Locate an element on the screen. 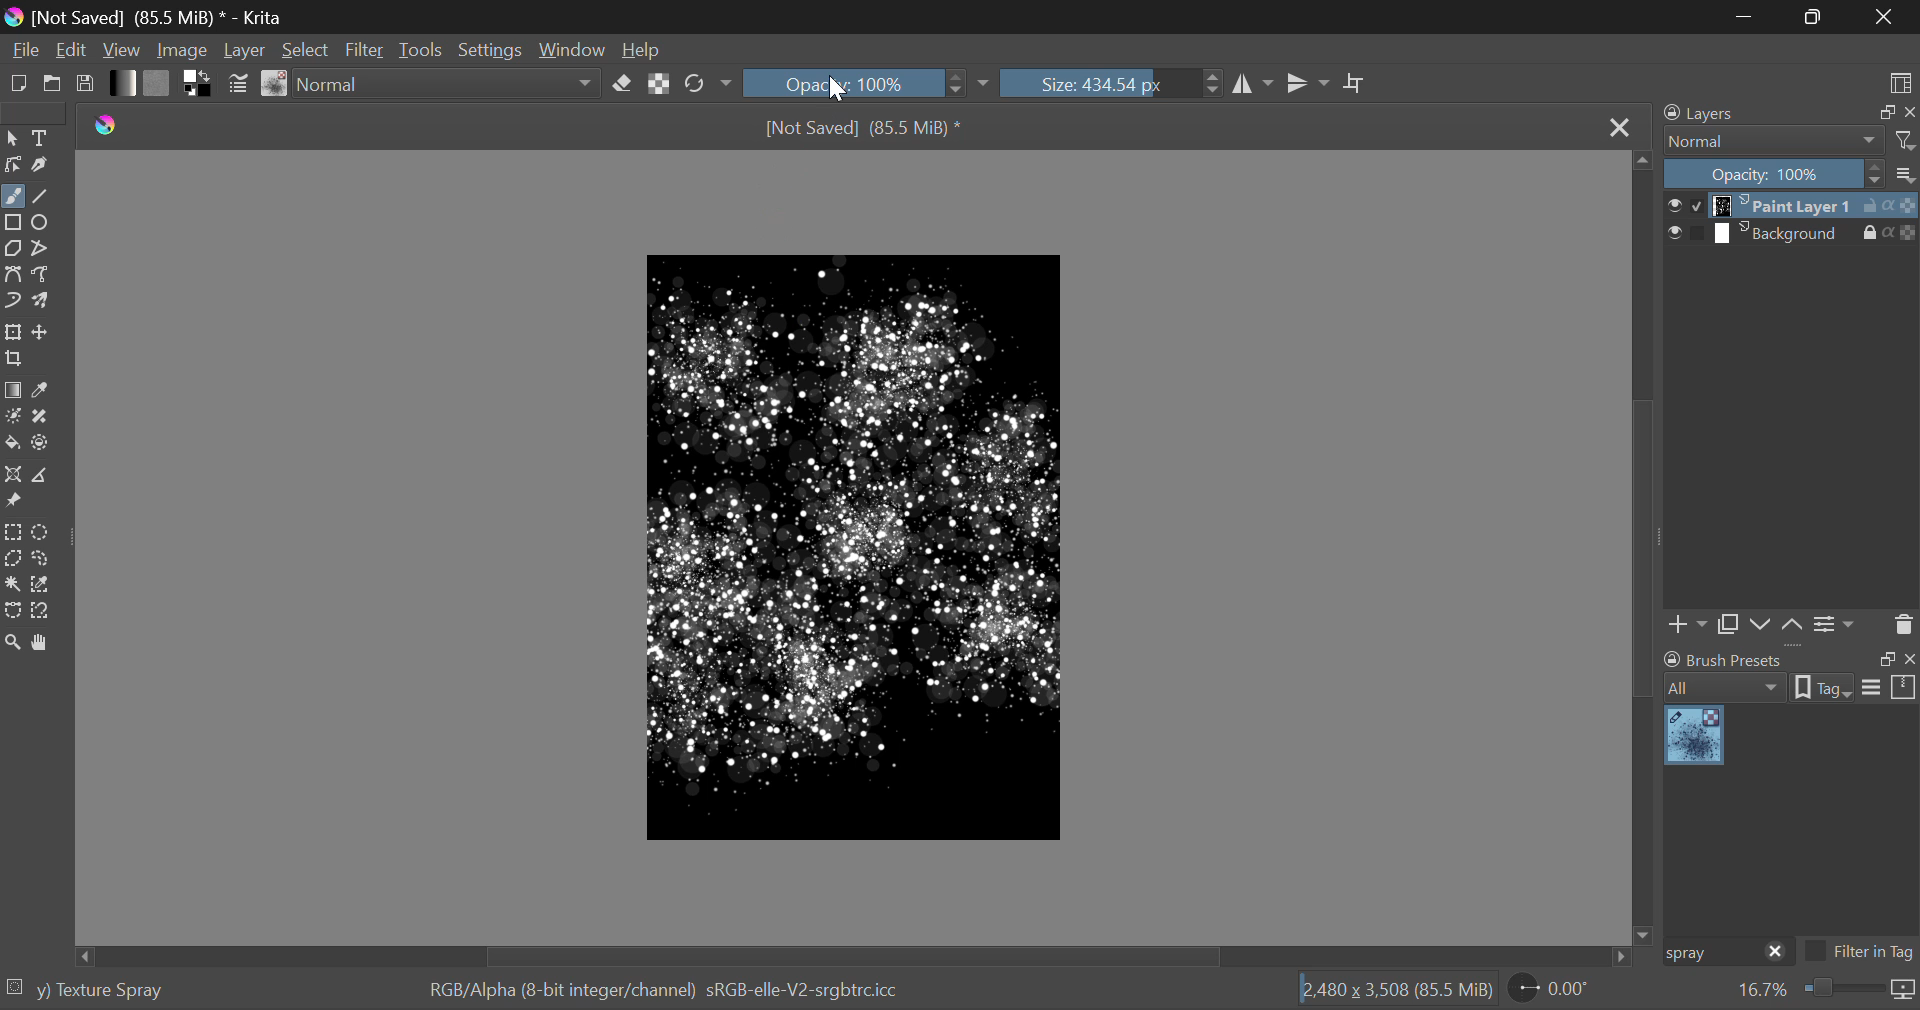 The height and width of the screenshot is (1010, 1920). Tools is located at coordinates (424, 49).